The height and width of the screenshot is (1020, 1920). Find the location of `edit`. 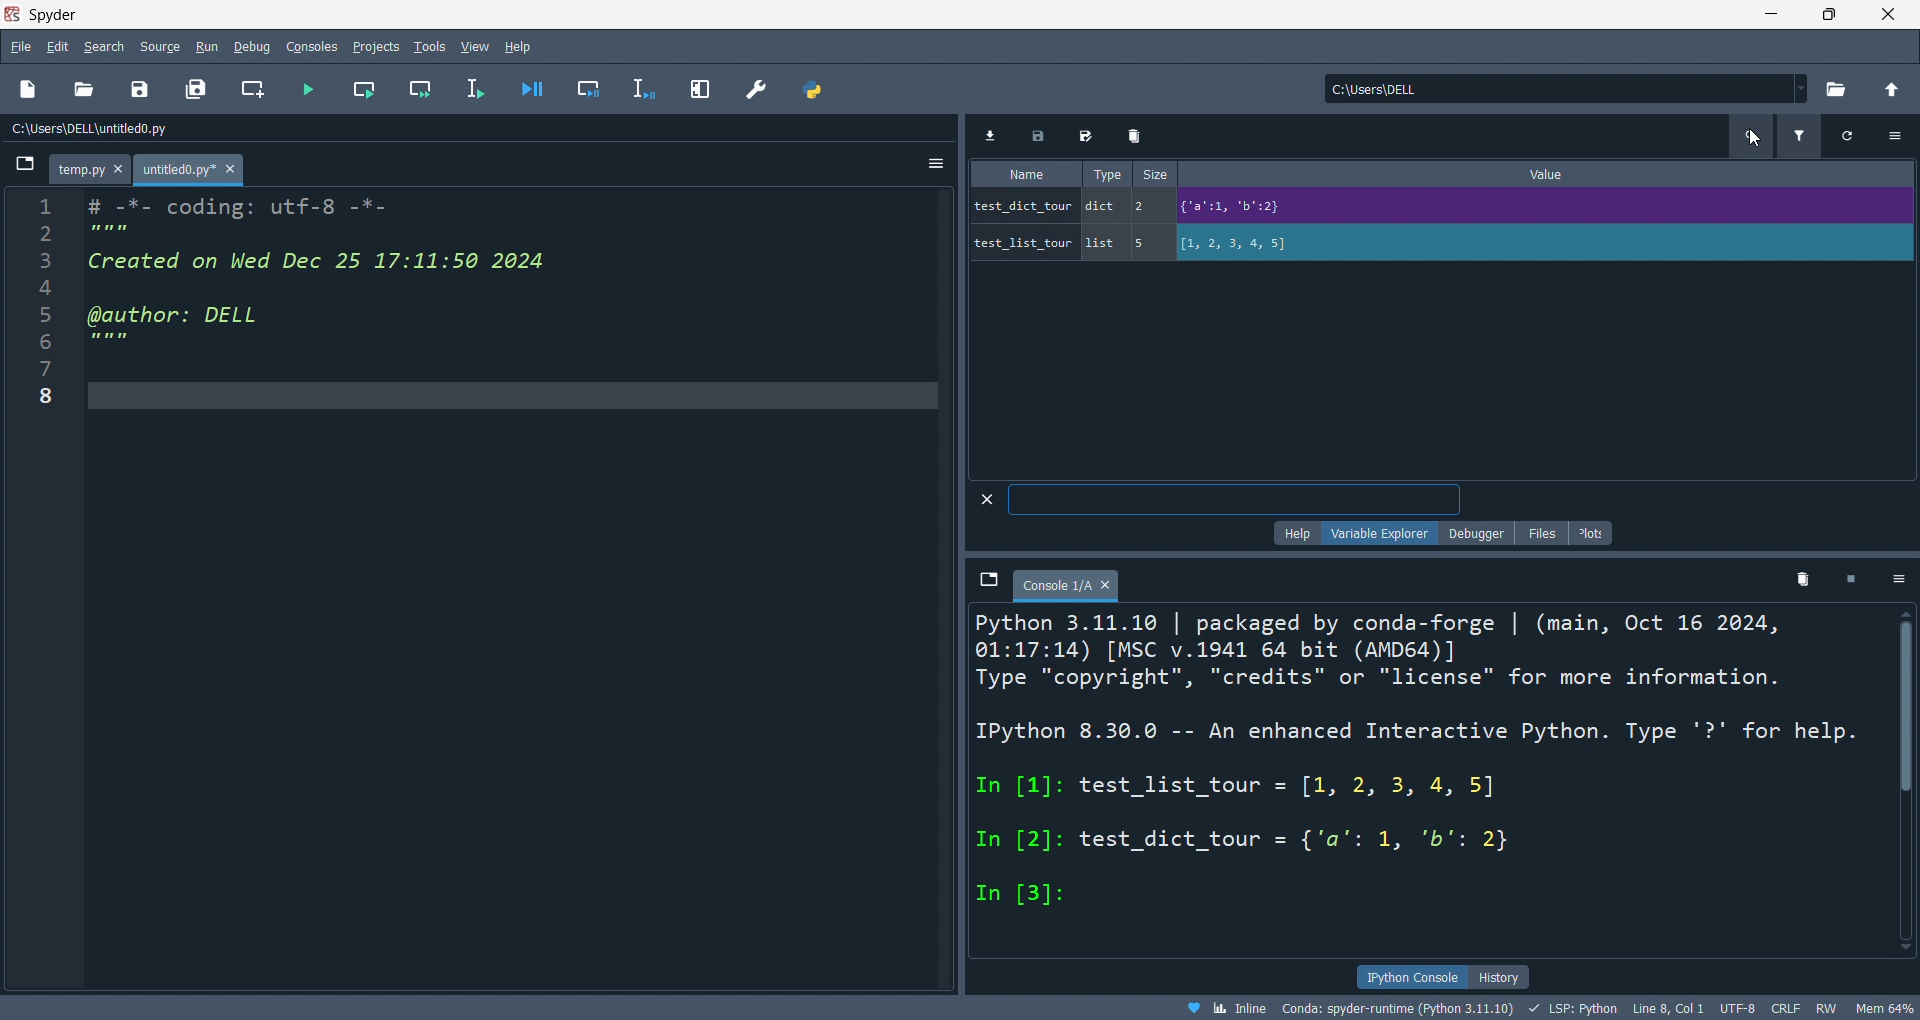

edit is located at coordinates (57, 44).